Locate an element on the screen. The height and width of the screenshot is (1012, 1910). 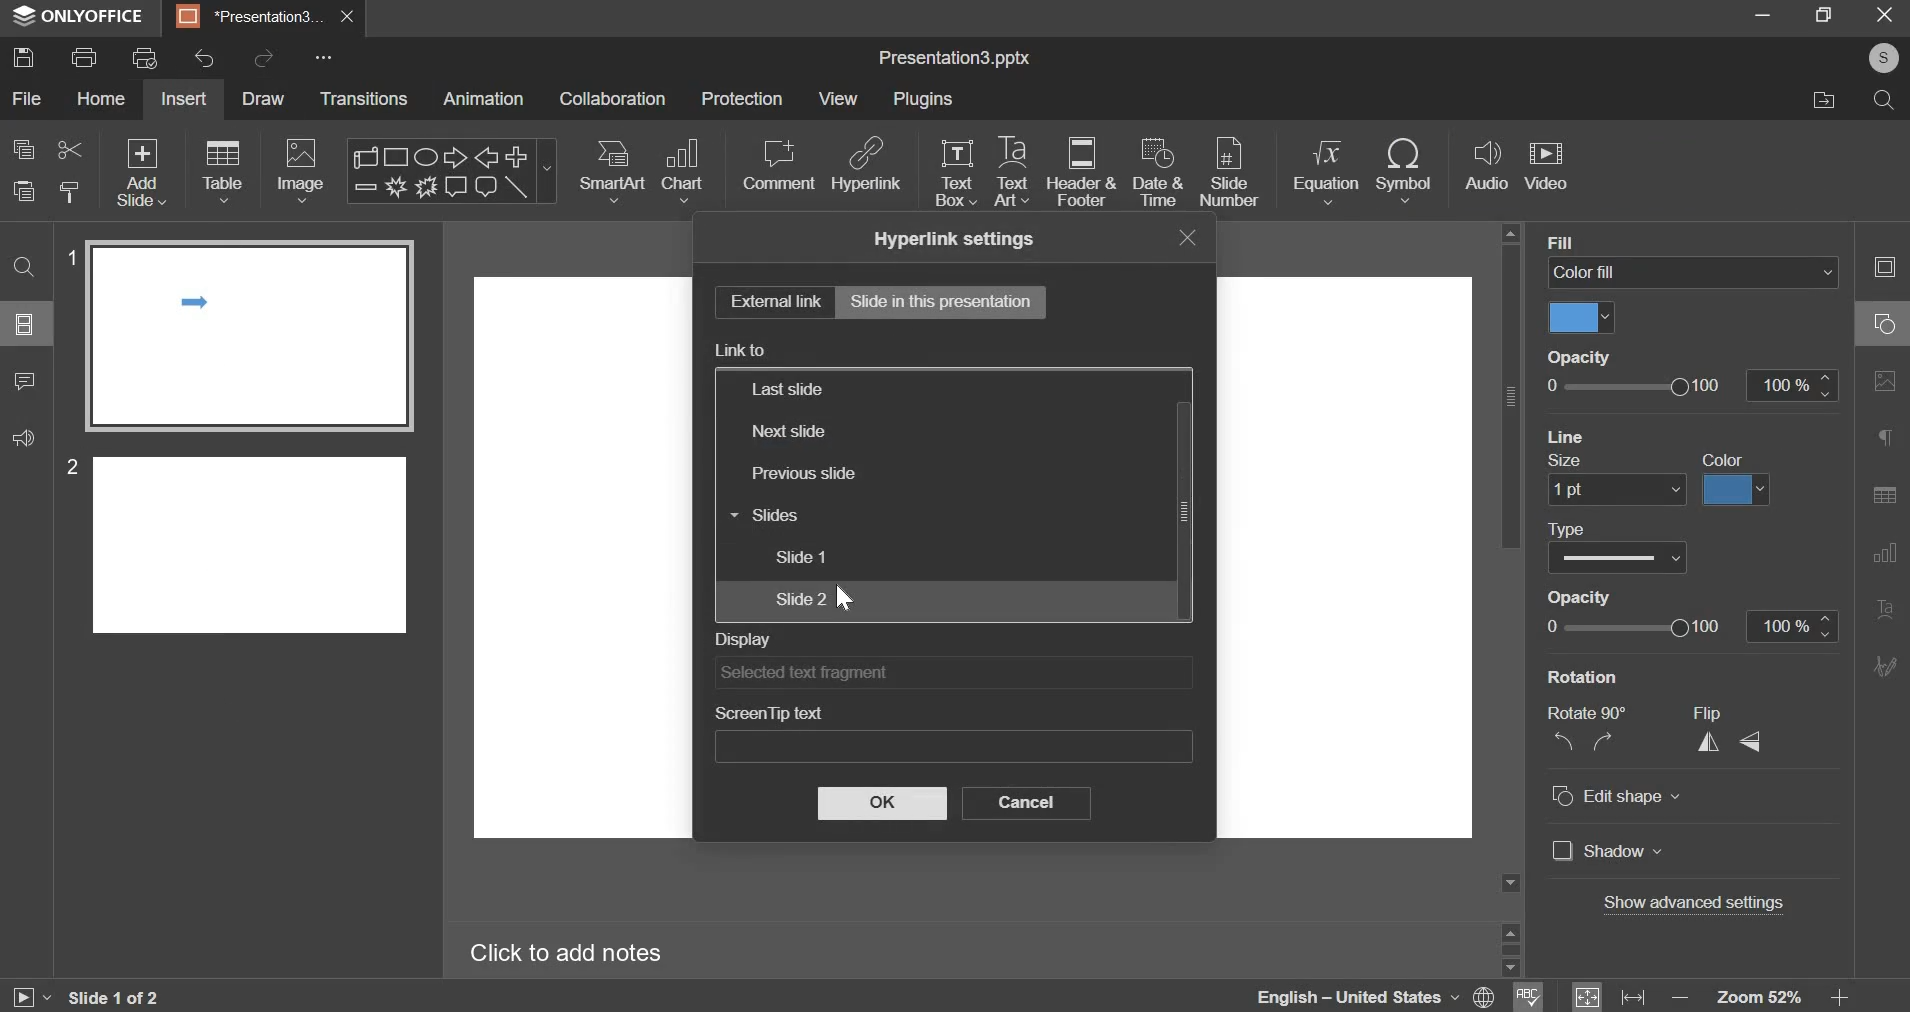
increase/decrease opacity is located at coordinates (1791, 385).